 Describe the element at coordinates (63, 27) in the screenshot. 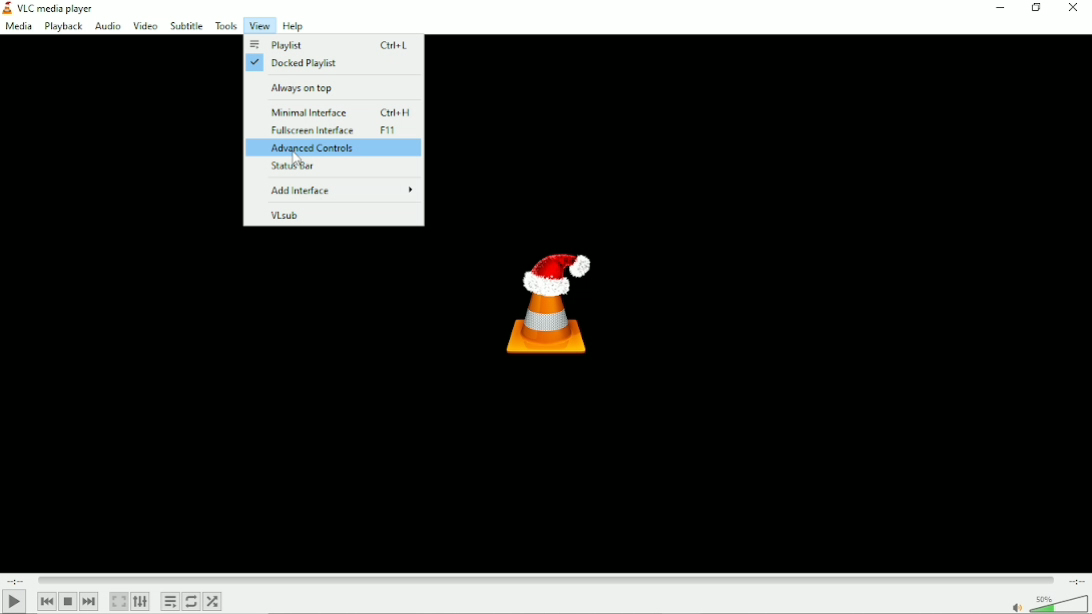

I see `Playback` at that location.